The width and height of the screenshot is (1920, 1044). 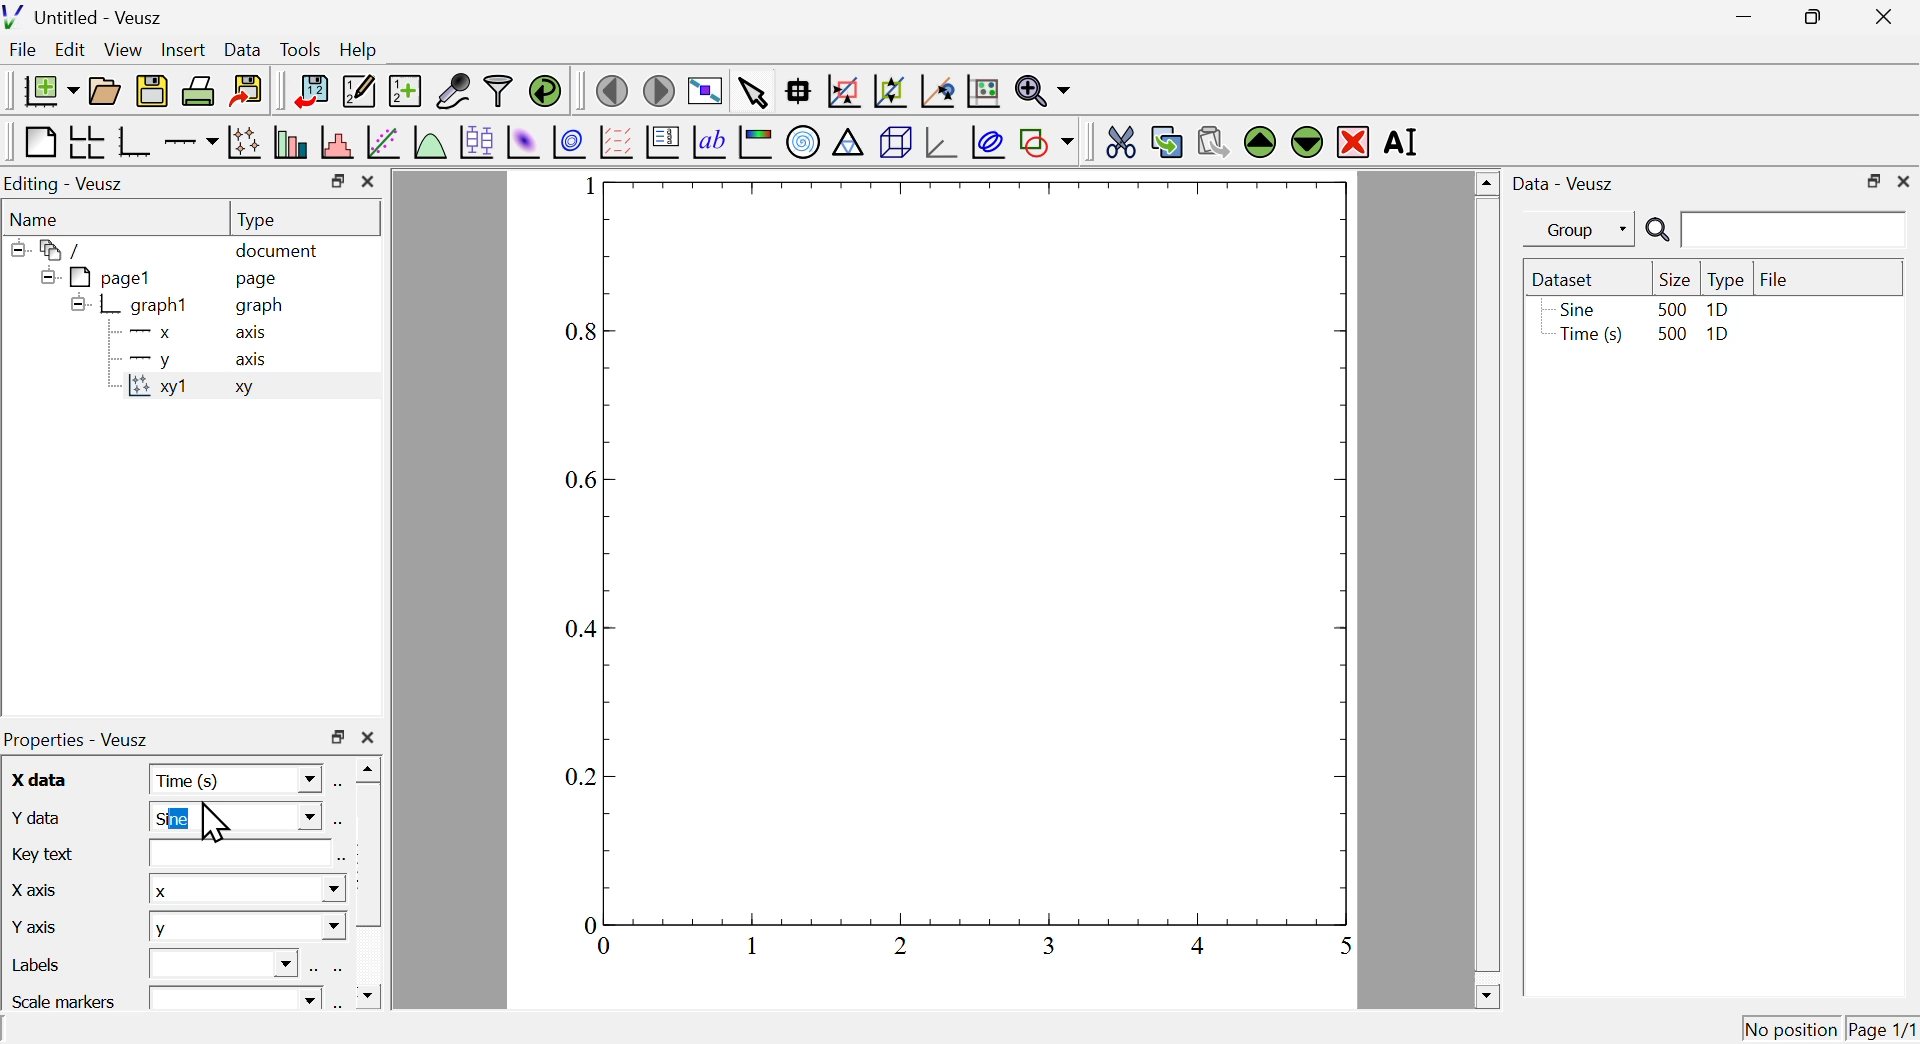 What do you see at coordinates (891, 91) in the screenshot?
I see `zoom out of graph axes` at bounding box center [891, 91].